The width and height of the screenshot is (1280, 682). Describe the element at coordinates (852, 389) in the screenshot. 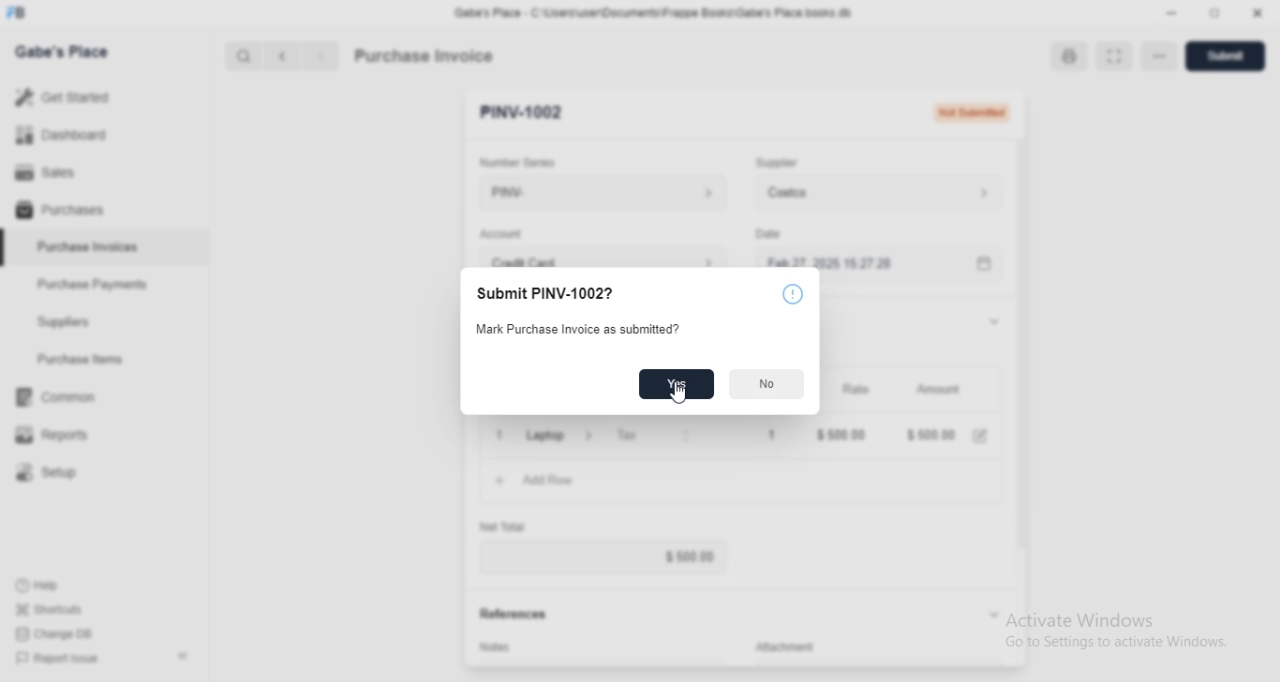

I see `Rate` at that location.